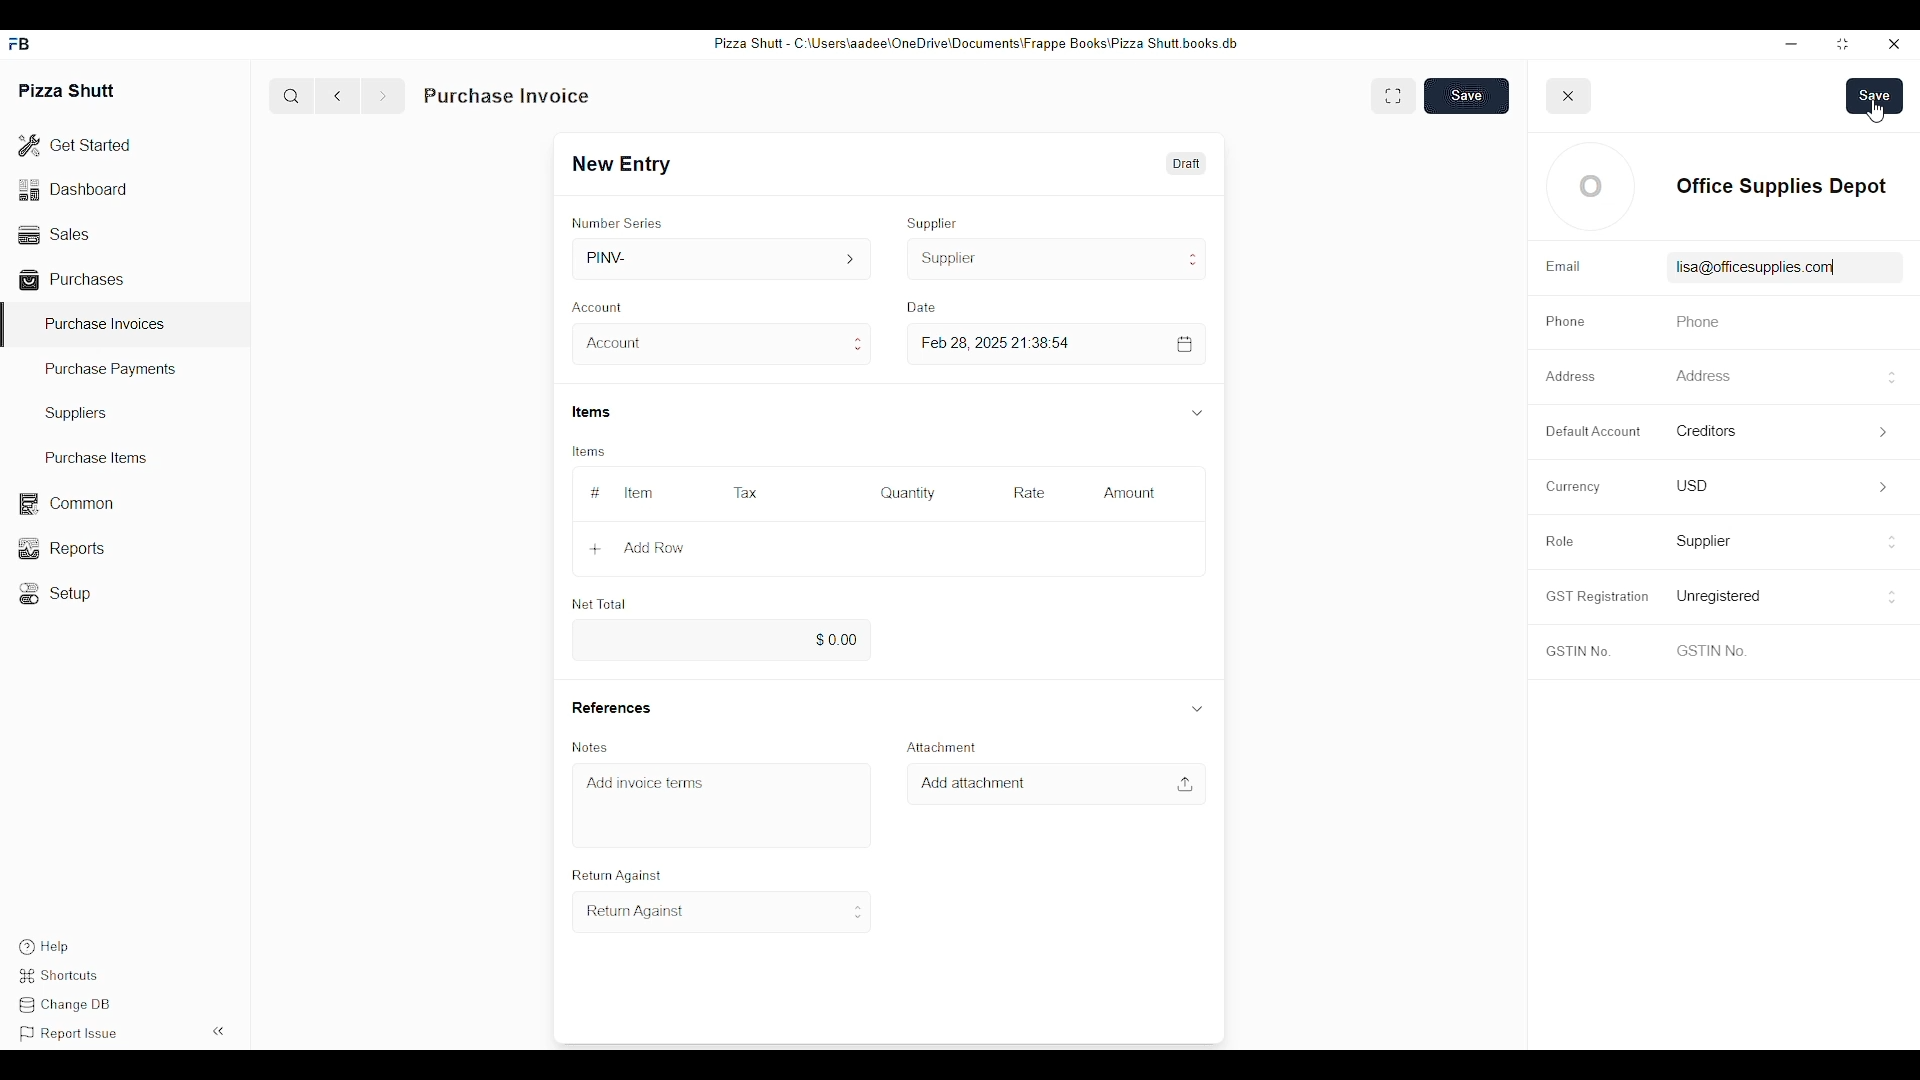 This screenshot has height=1080, width=1920. Describe the element at coordinates (1840, 45) in the screenshot. I see `resize` at that location.